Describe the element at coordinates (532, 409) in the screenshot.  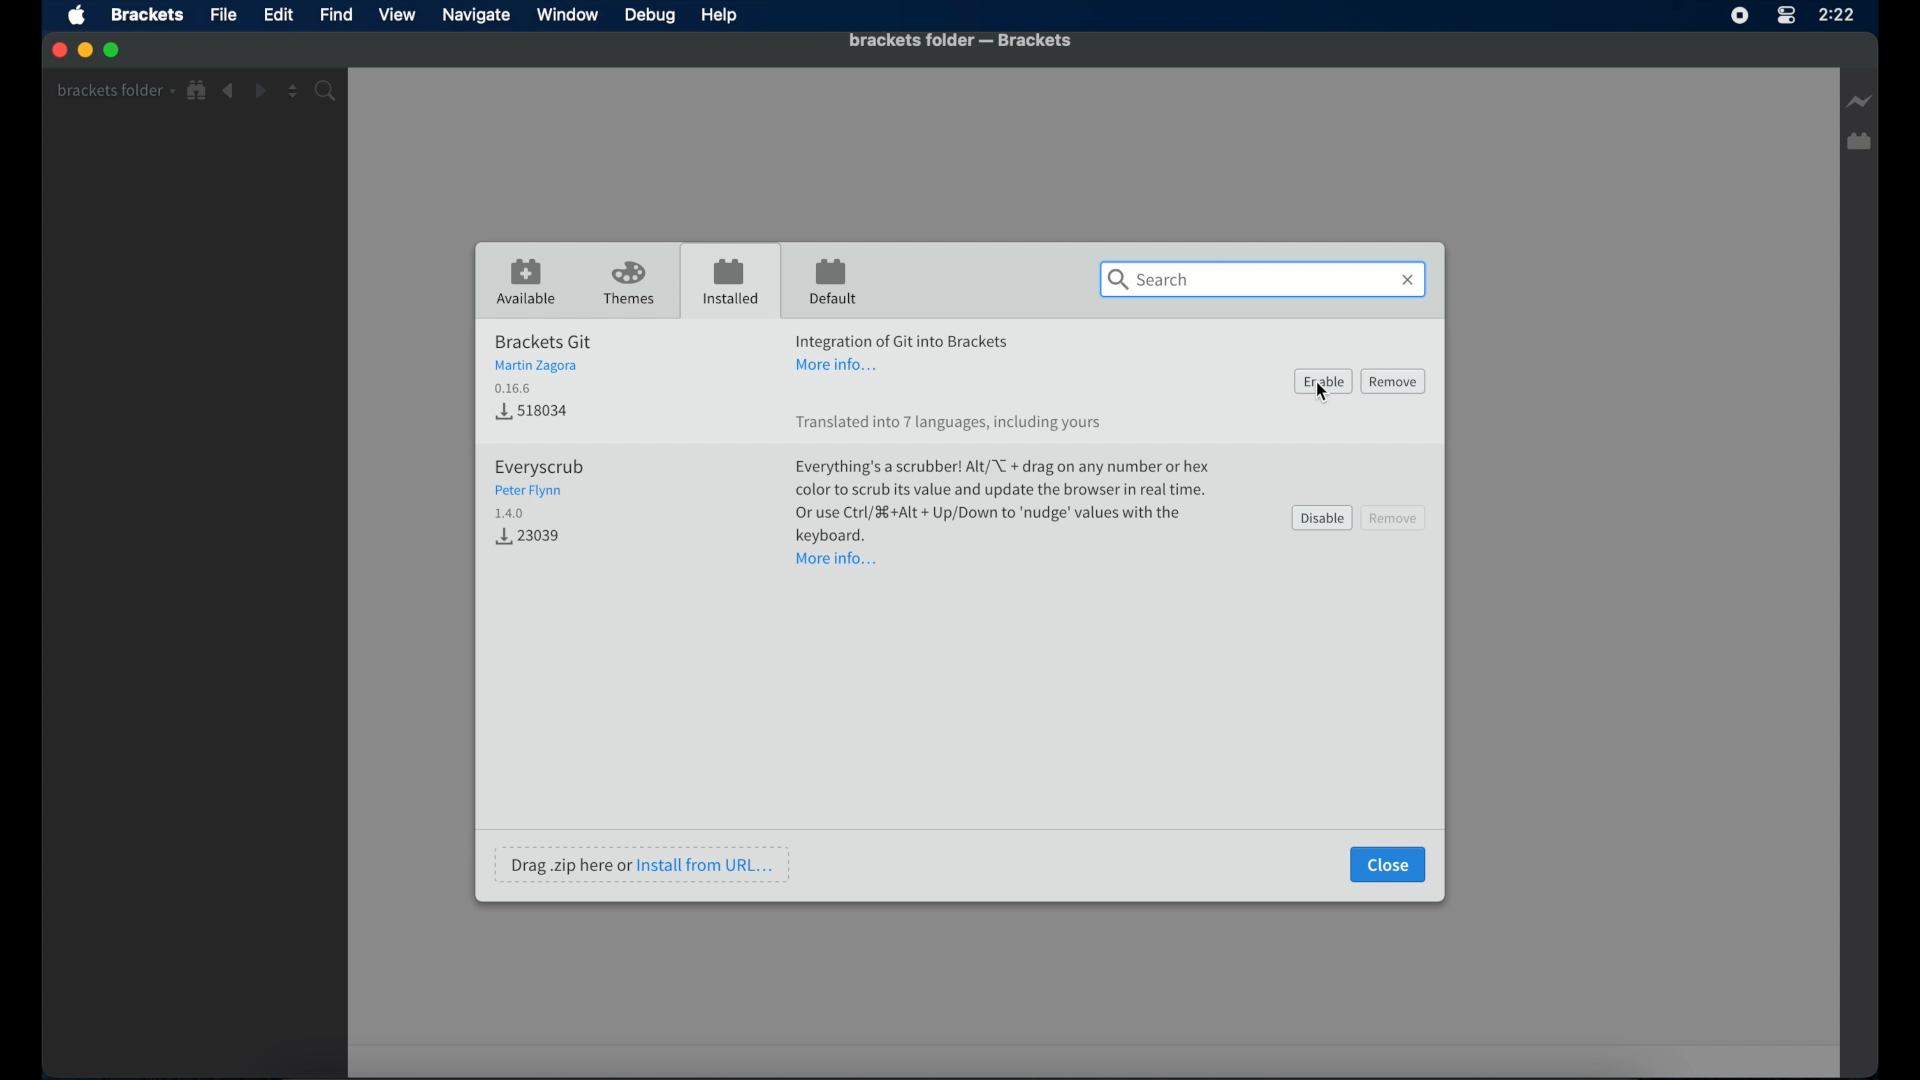
I see `518034` at that location.